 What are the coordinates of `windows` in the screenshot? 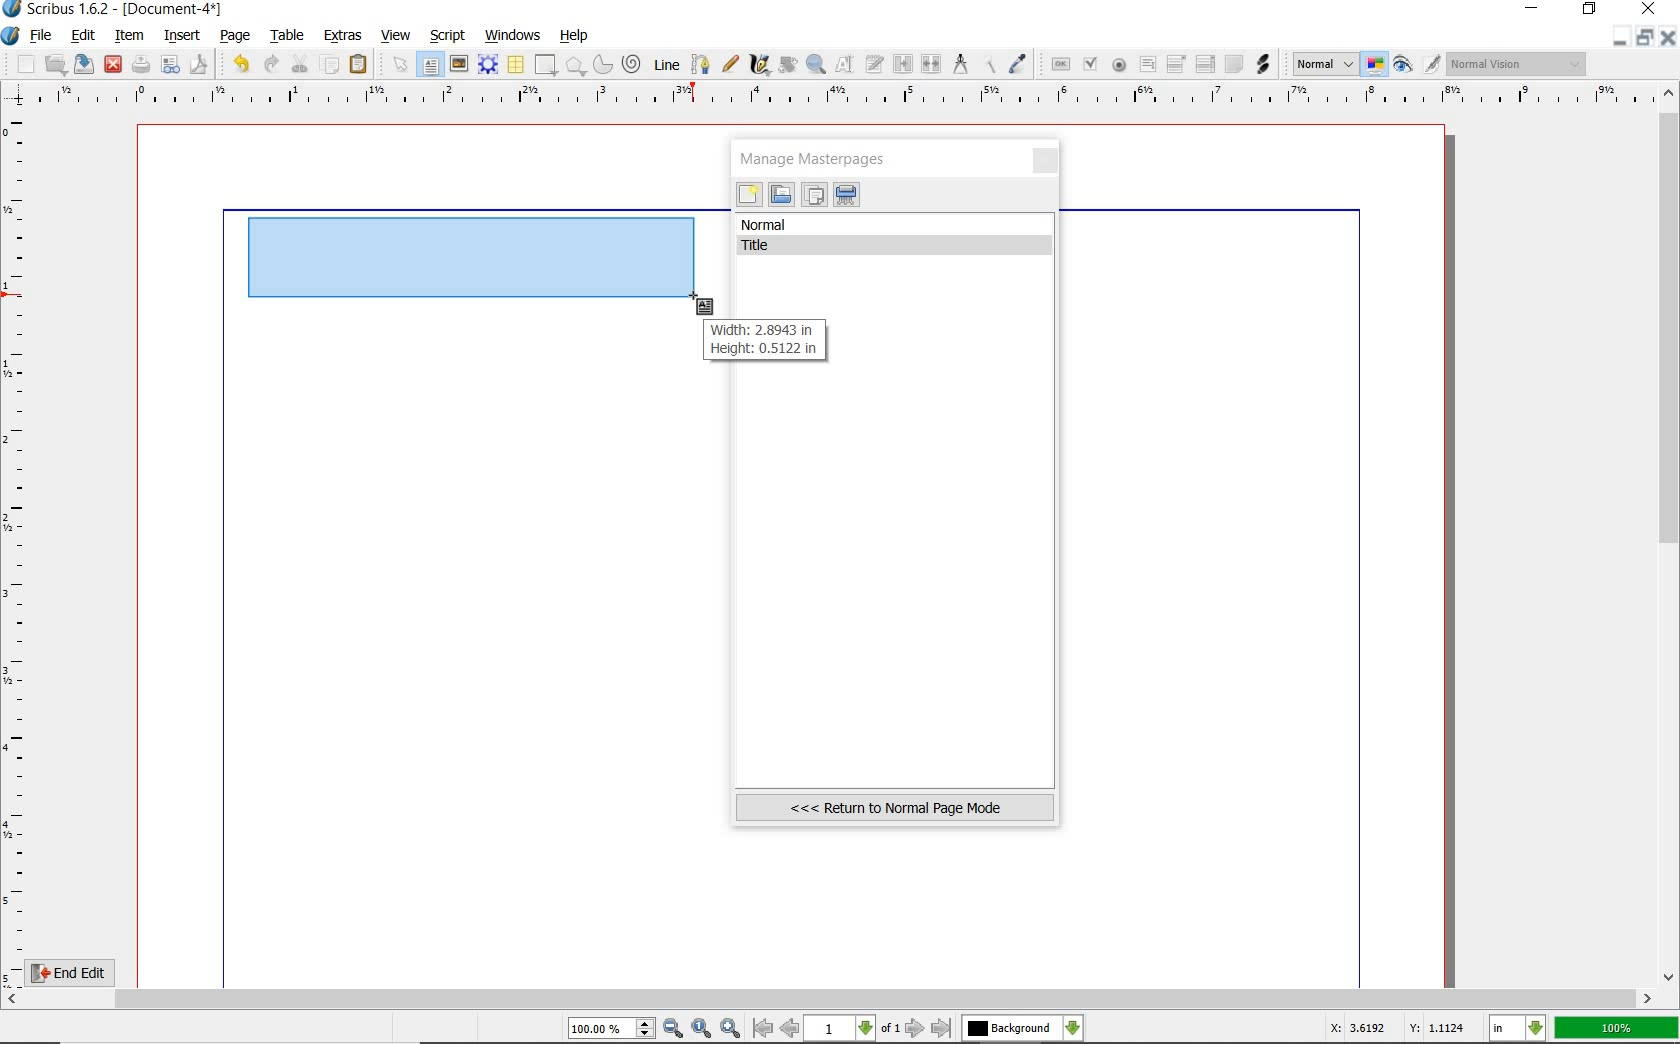 It's located at (512, 34).